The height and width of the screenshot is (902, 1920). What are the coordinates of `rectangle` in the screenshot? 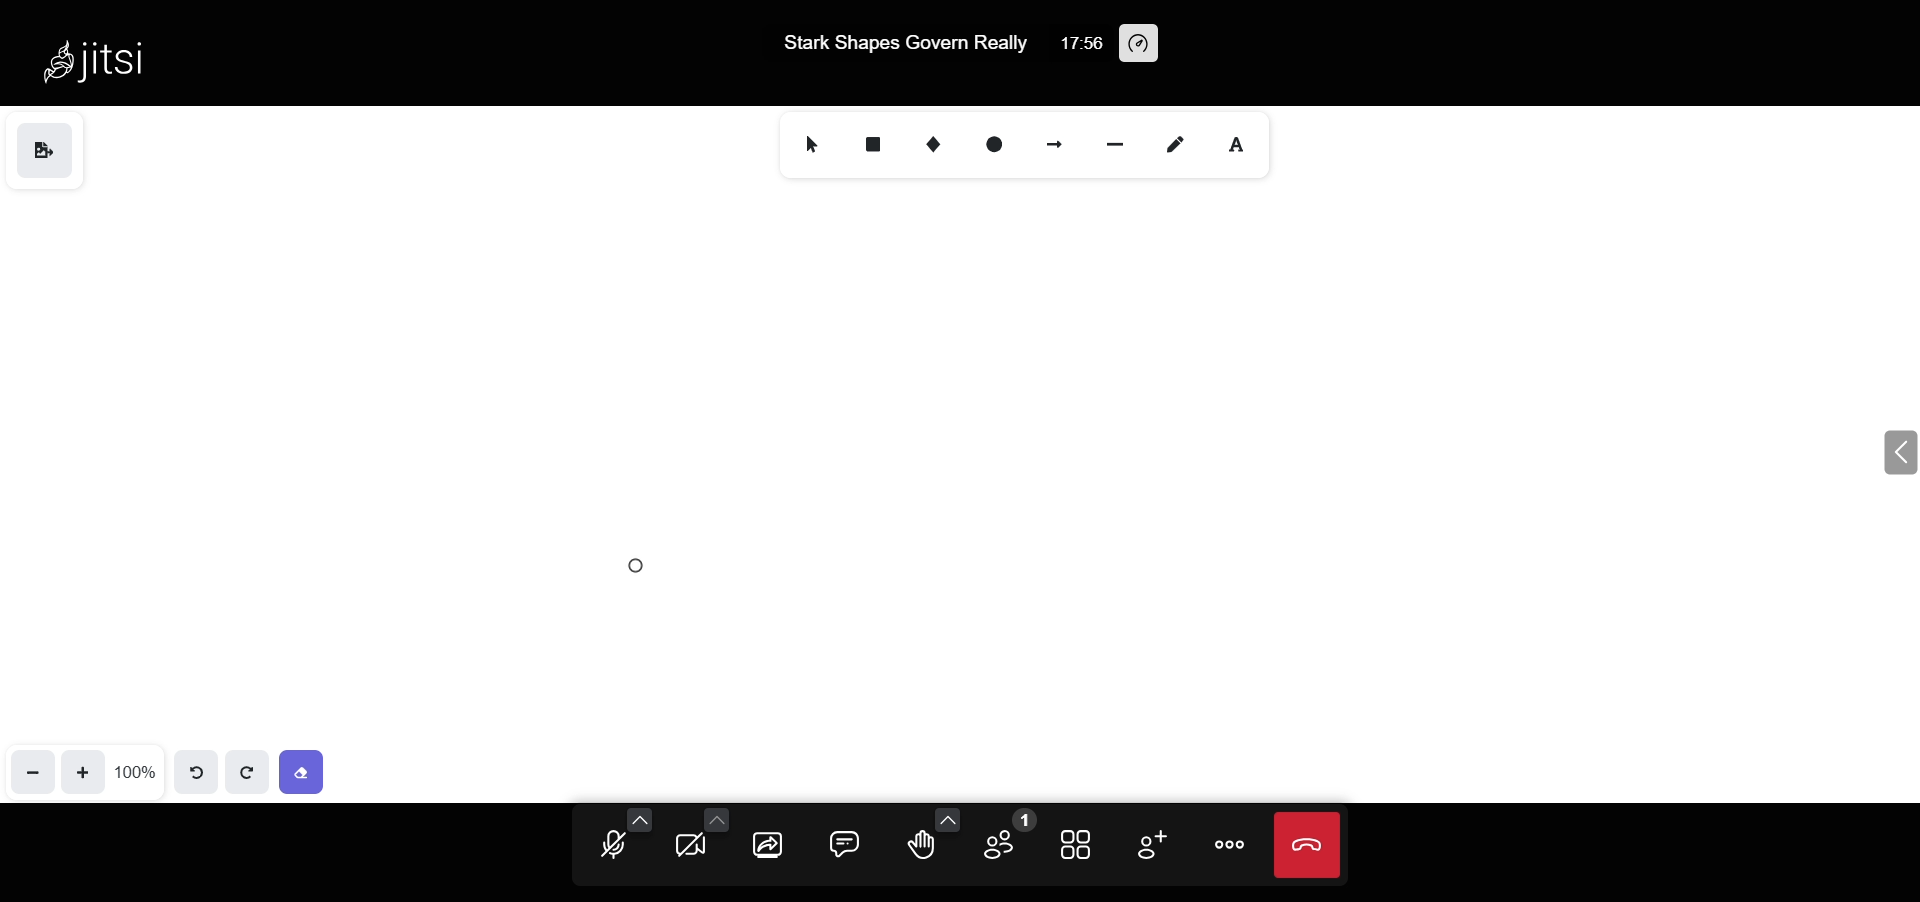 It's located at (876, 145).